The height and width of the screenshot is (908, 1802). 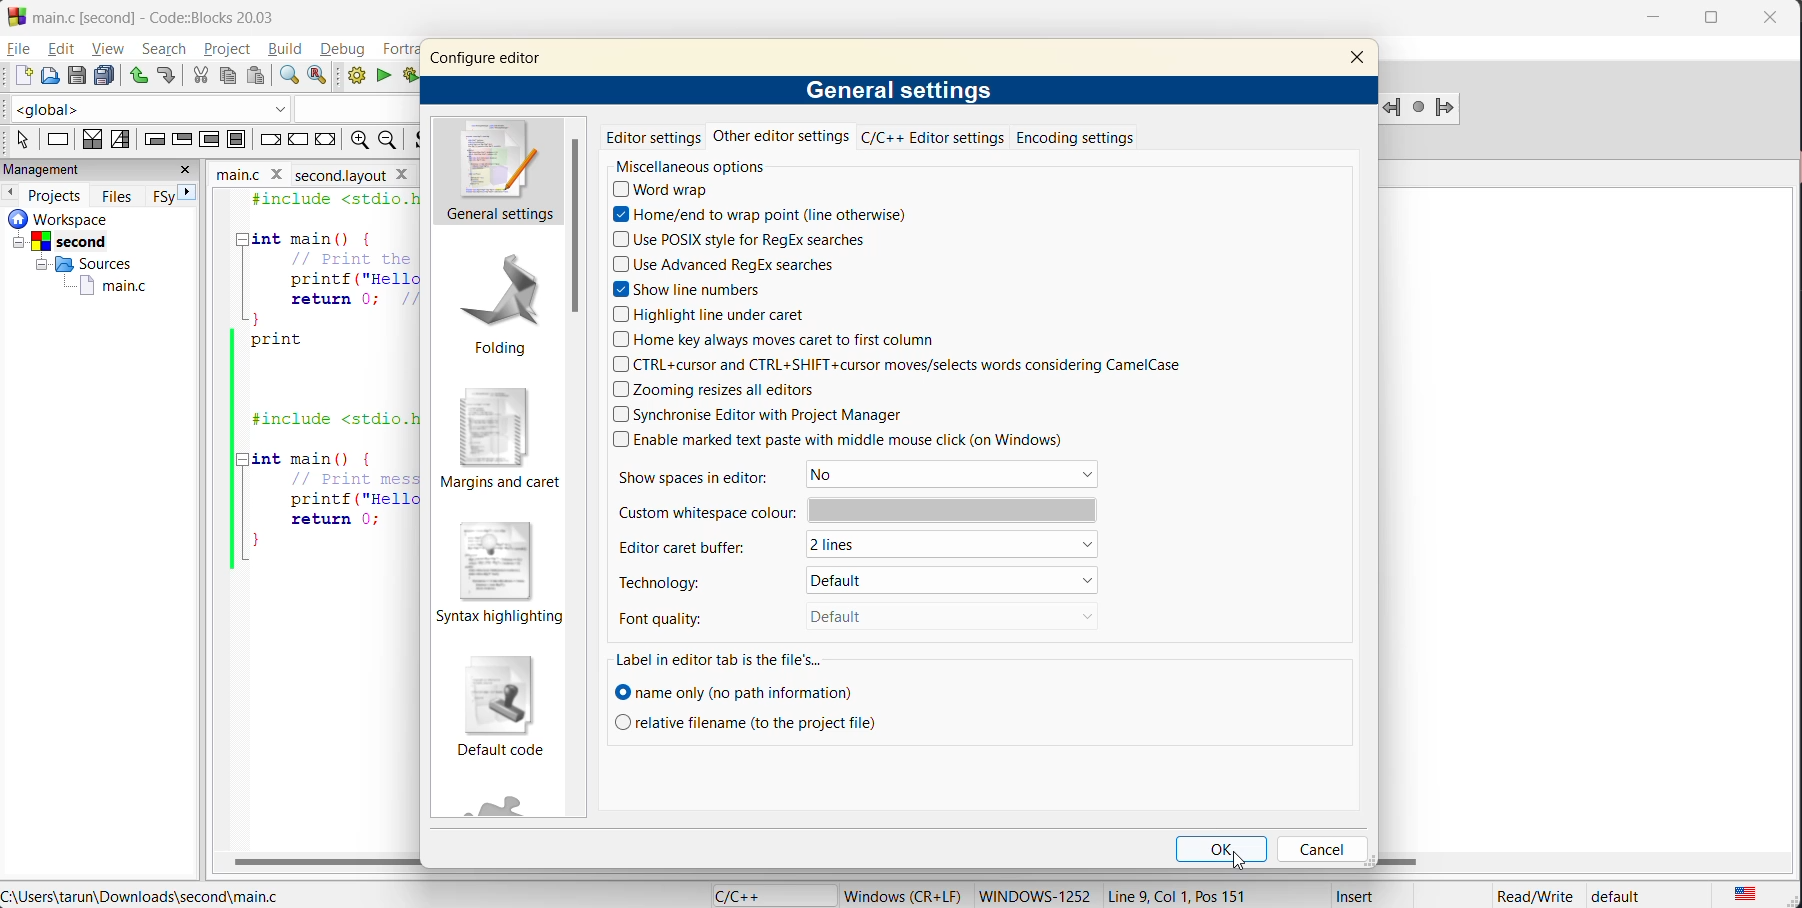 What do you see at coordinates (189, 191) in the screenshot?
I see `next` at bounding box center [189, 191].